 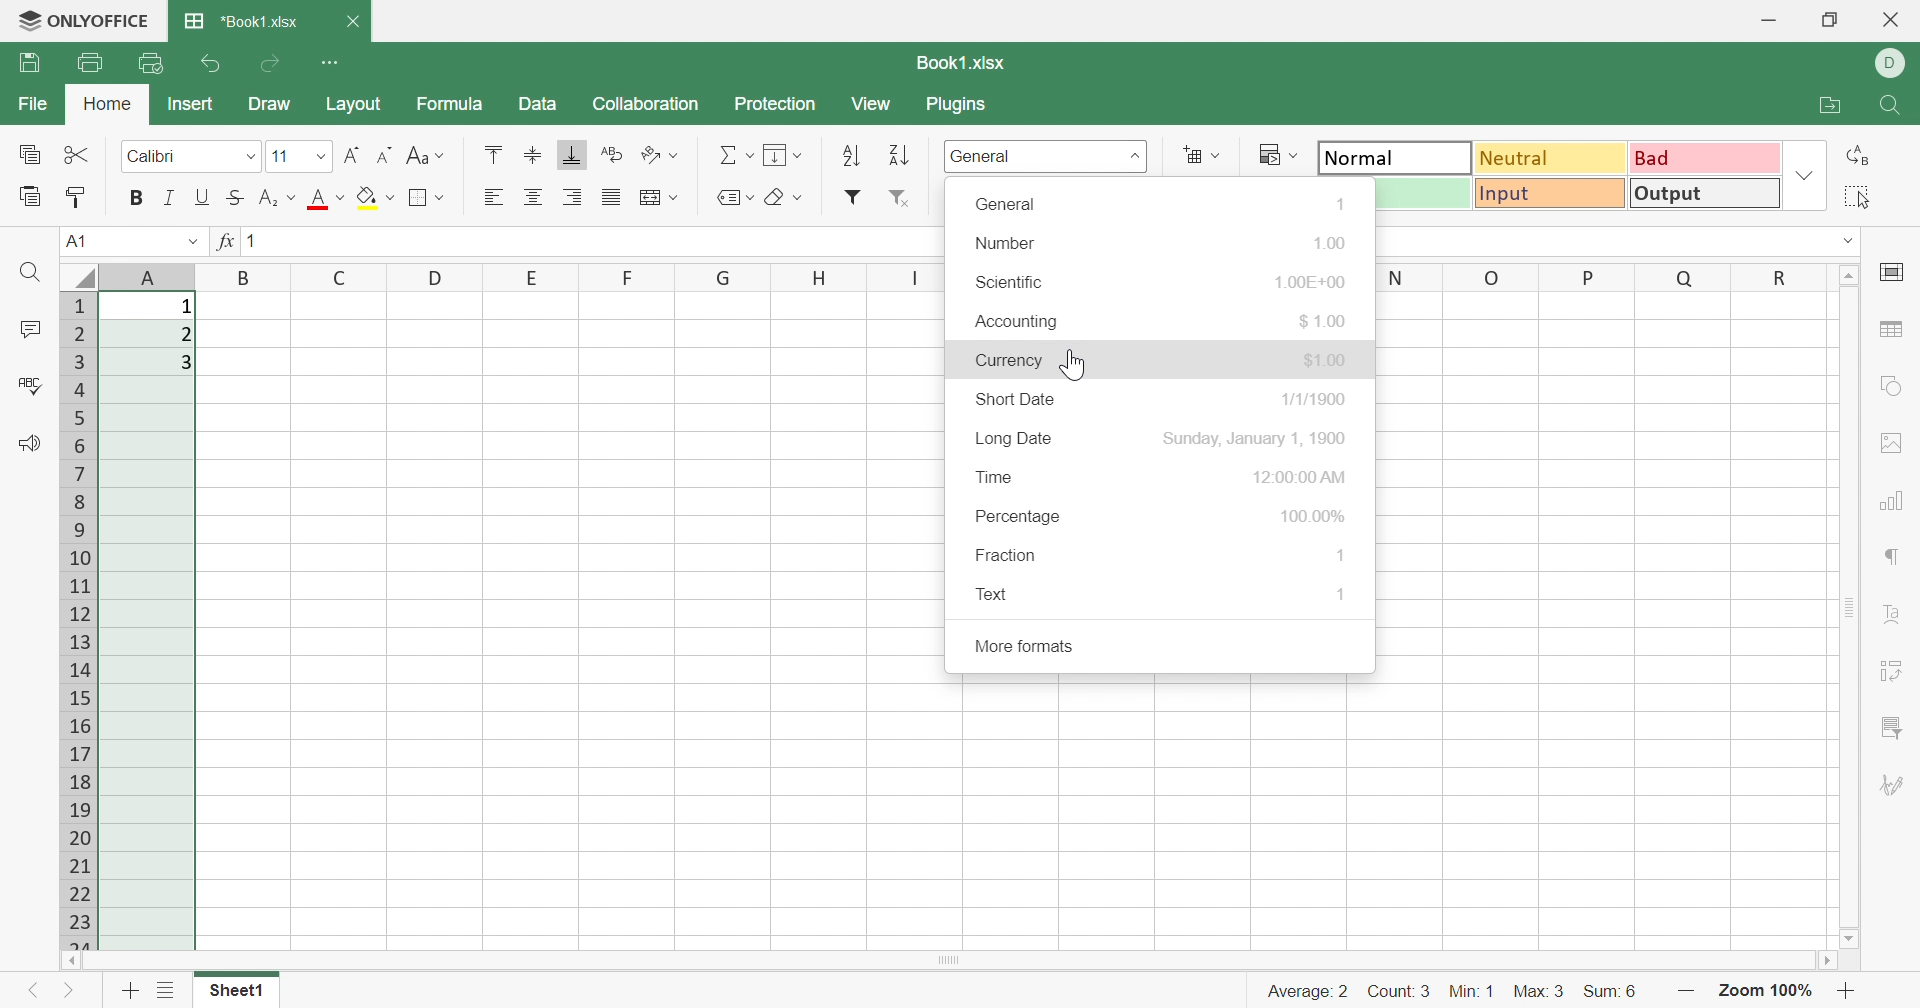 I want to click on Select all, so click(x=1855, y=197).